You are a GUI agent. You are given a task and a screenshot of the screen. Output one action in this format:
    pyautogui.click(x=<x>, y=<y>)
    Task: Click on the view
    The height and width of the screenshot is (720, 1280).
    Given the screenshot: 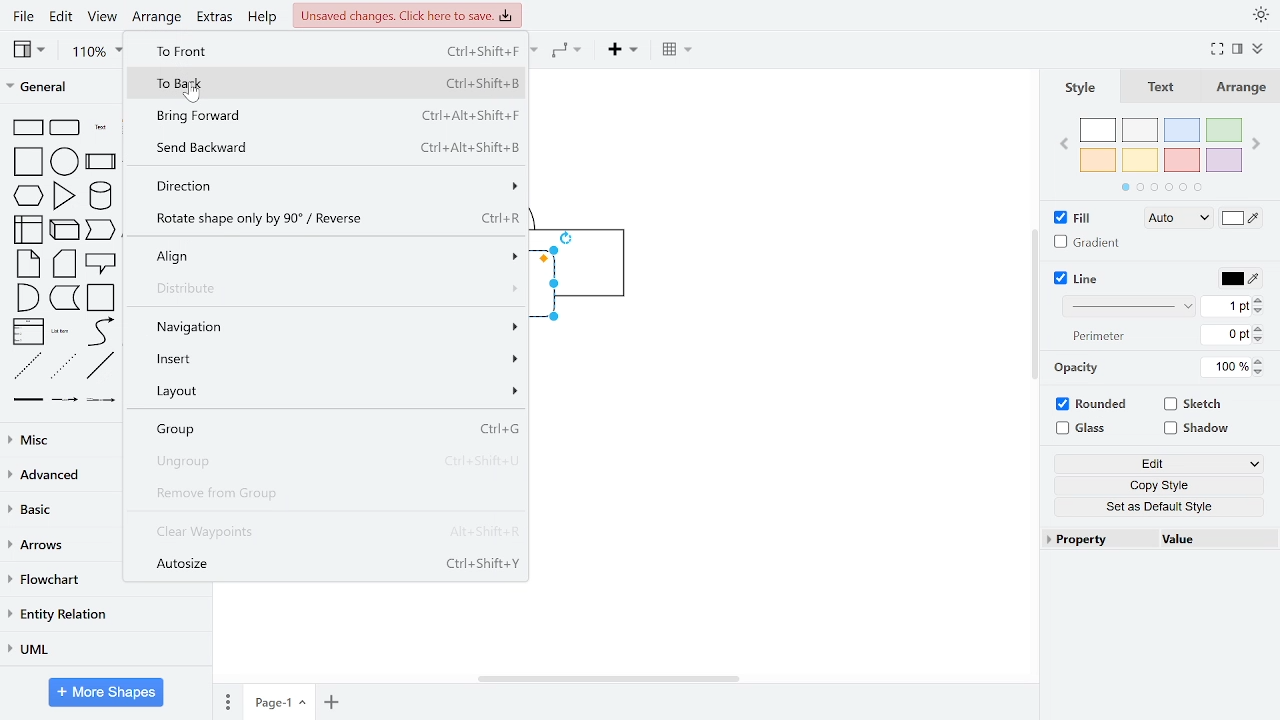 What is the action you would take?
    pyautogui.click(x=36, y=52)
    